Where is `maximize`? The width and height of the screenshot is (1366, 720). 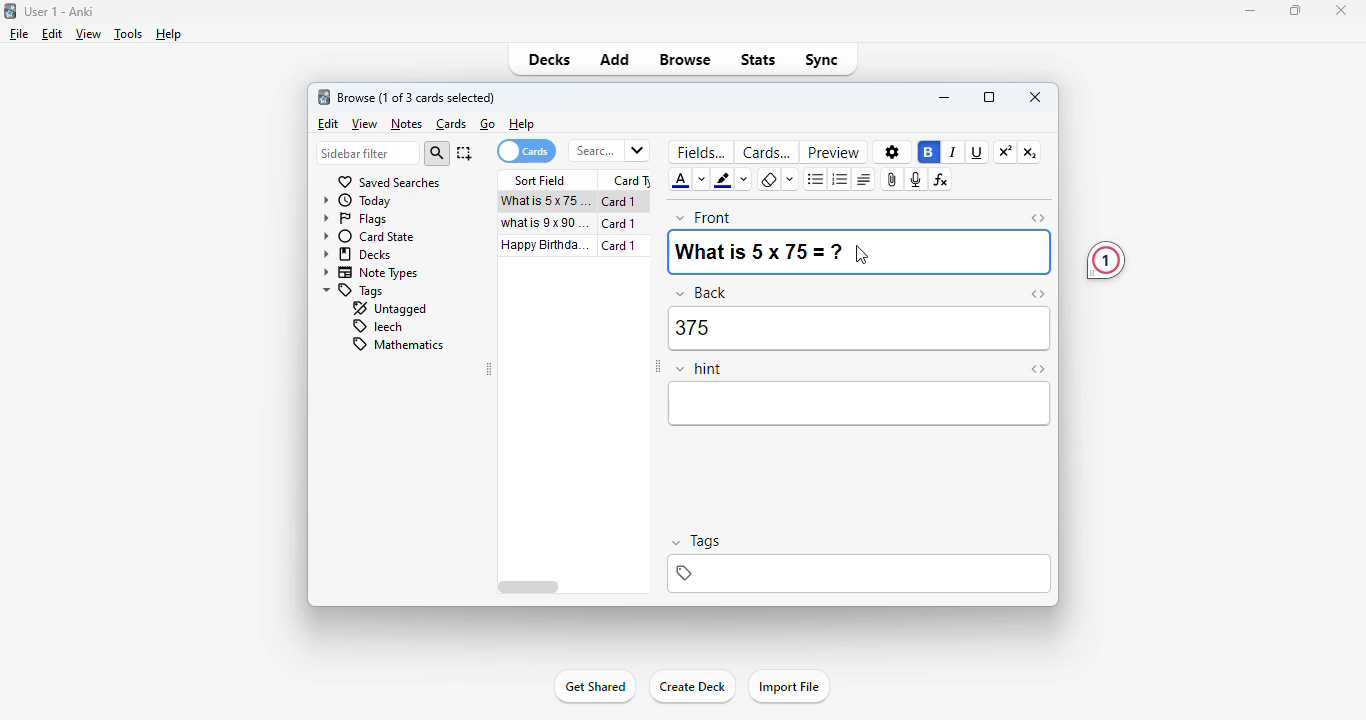 maximize is located at coordinates (1296, 10).